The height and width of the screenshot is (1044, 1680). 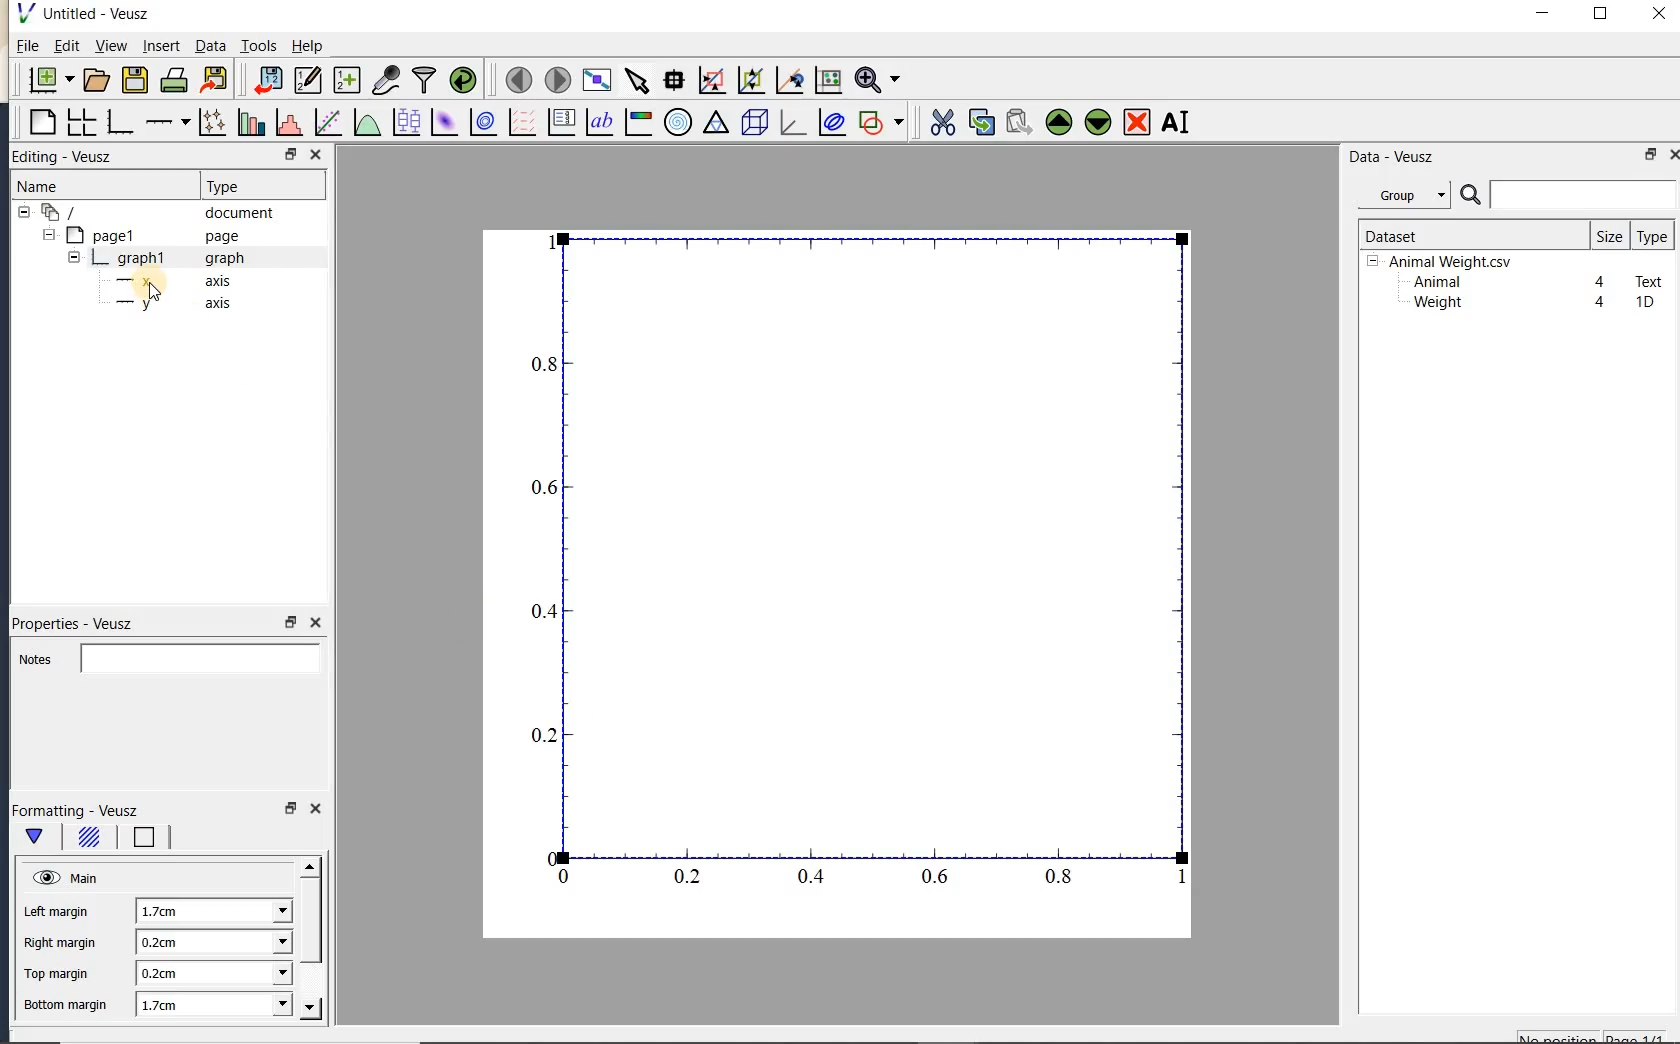 What do you see at coordinates (1019, 124) in the screenshot?
I see `paste widget from the clipboard` at bounding box center [1019, 124].